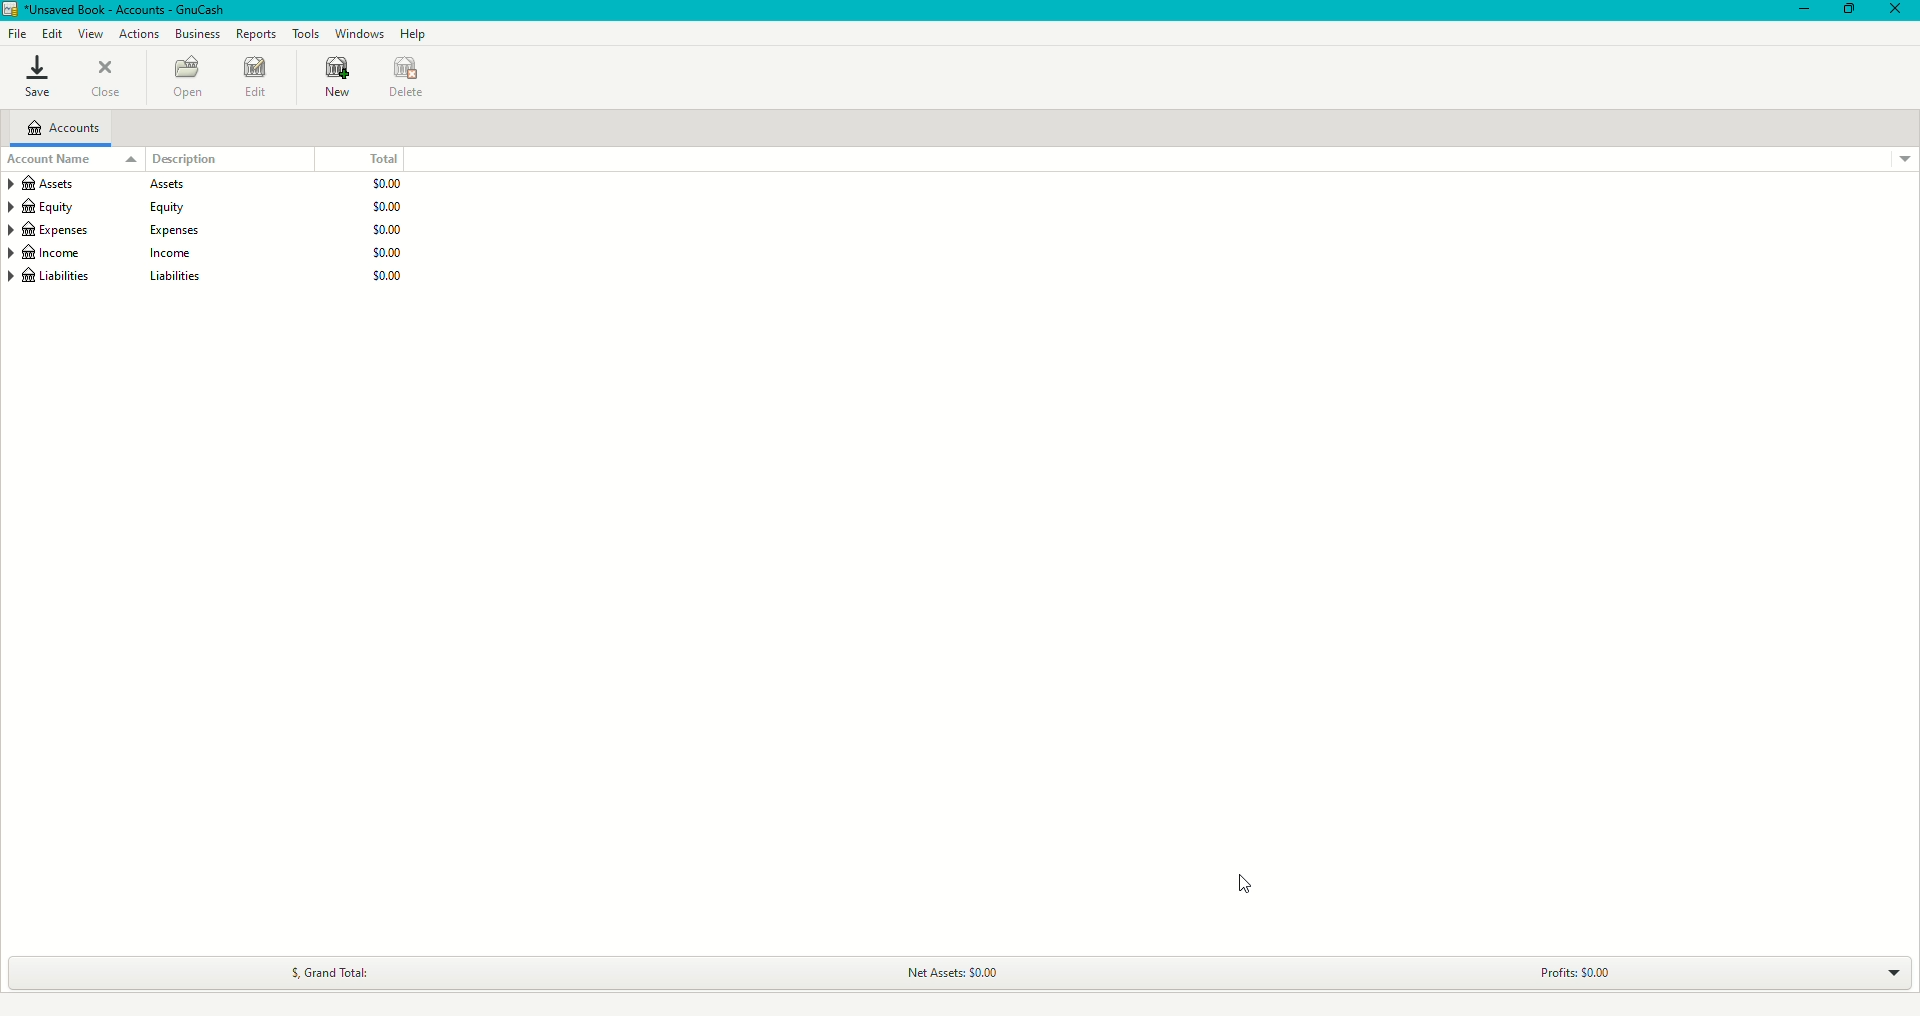  What do you see at coordinates (195, 35) in the screenshot?
I see `Business` at bounding box center [195, 35].